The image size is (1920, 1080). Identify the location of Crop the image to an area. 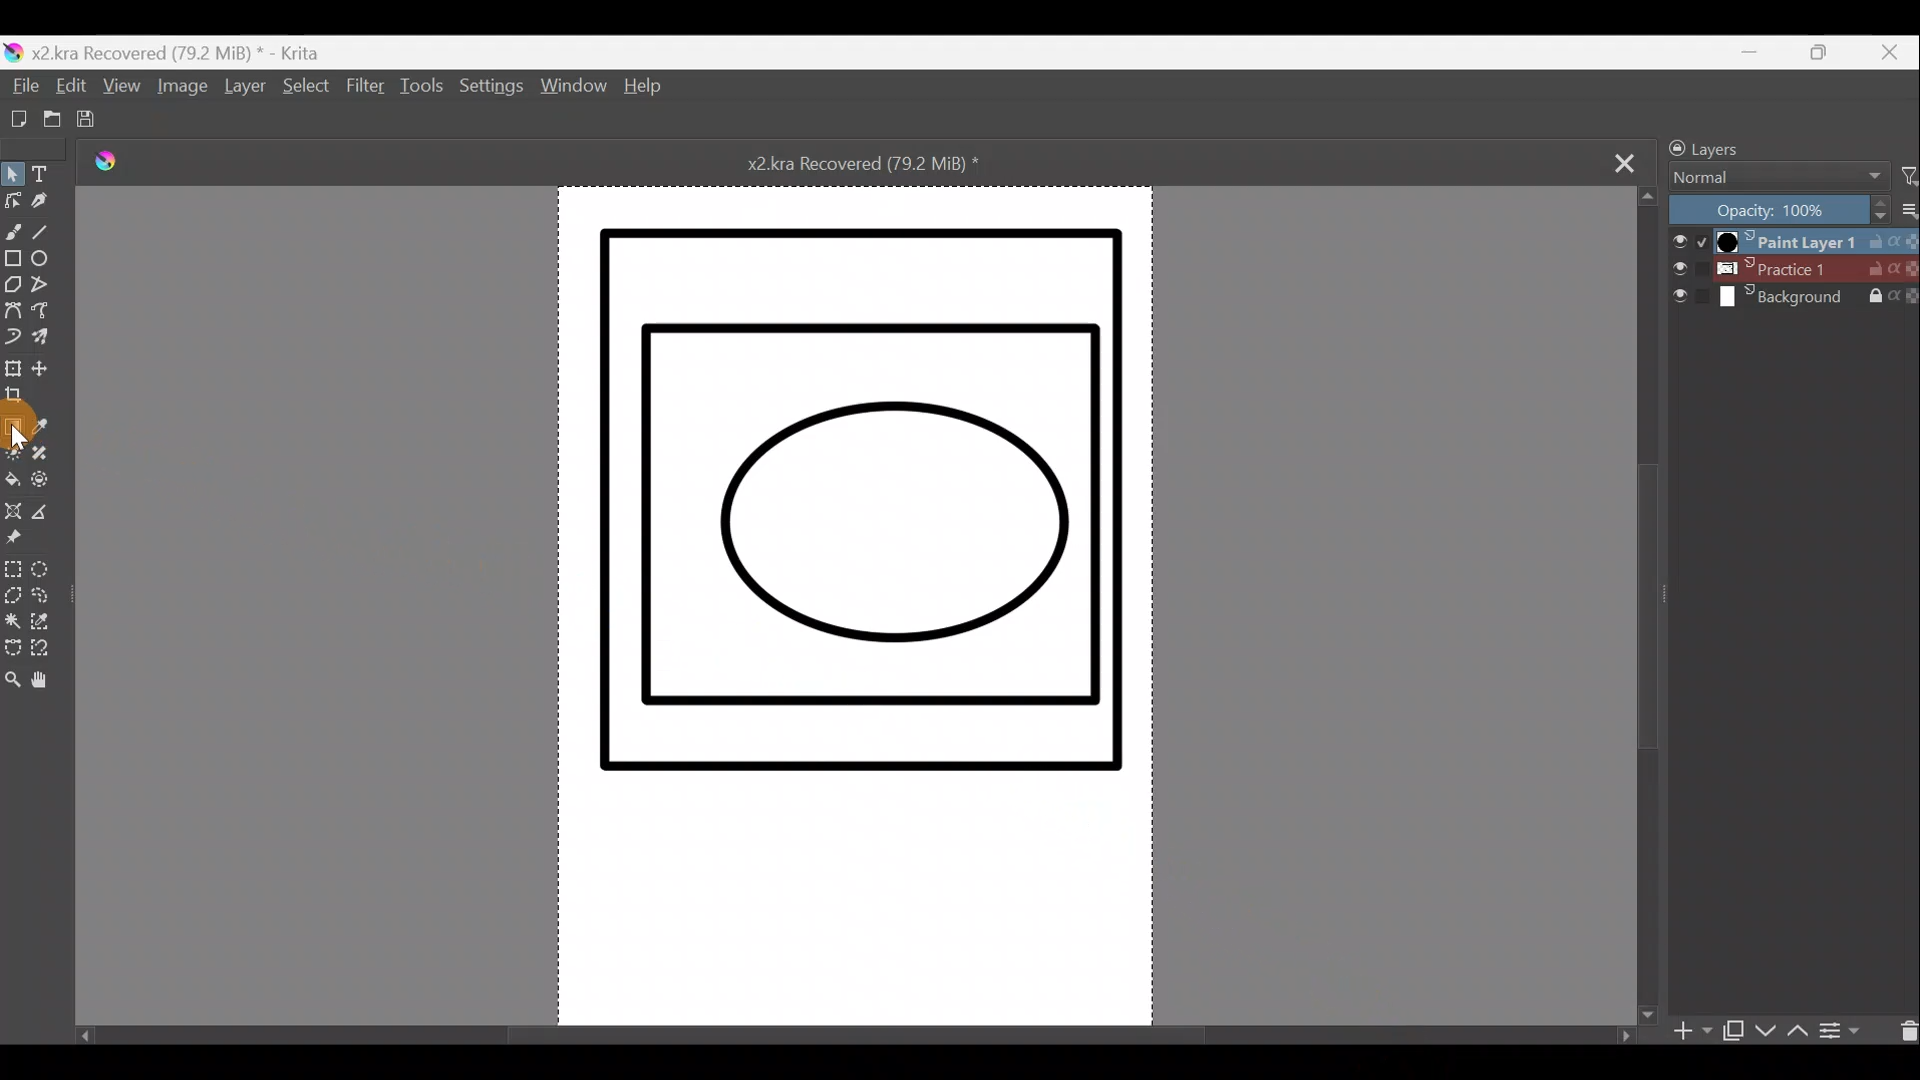
(19, 398).